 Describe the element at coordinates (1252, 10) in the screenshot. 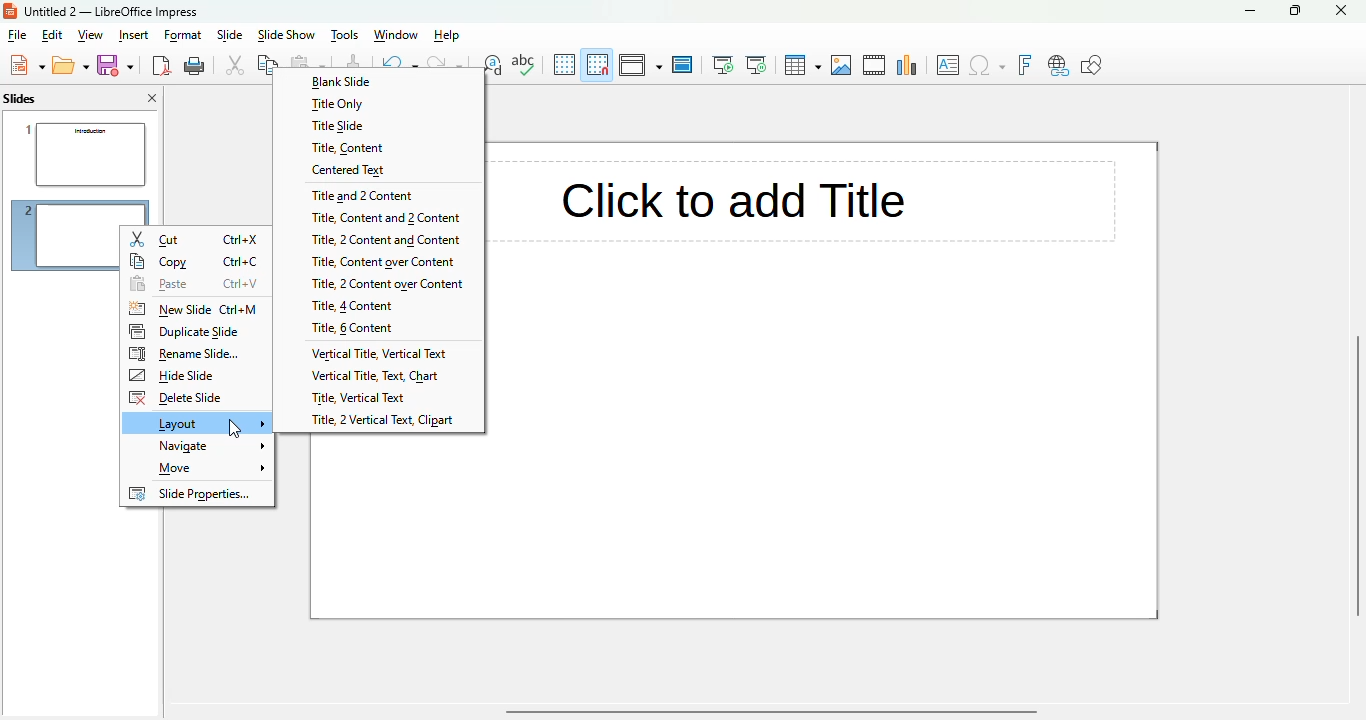

I see `minimize` at that location.